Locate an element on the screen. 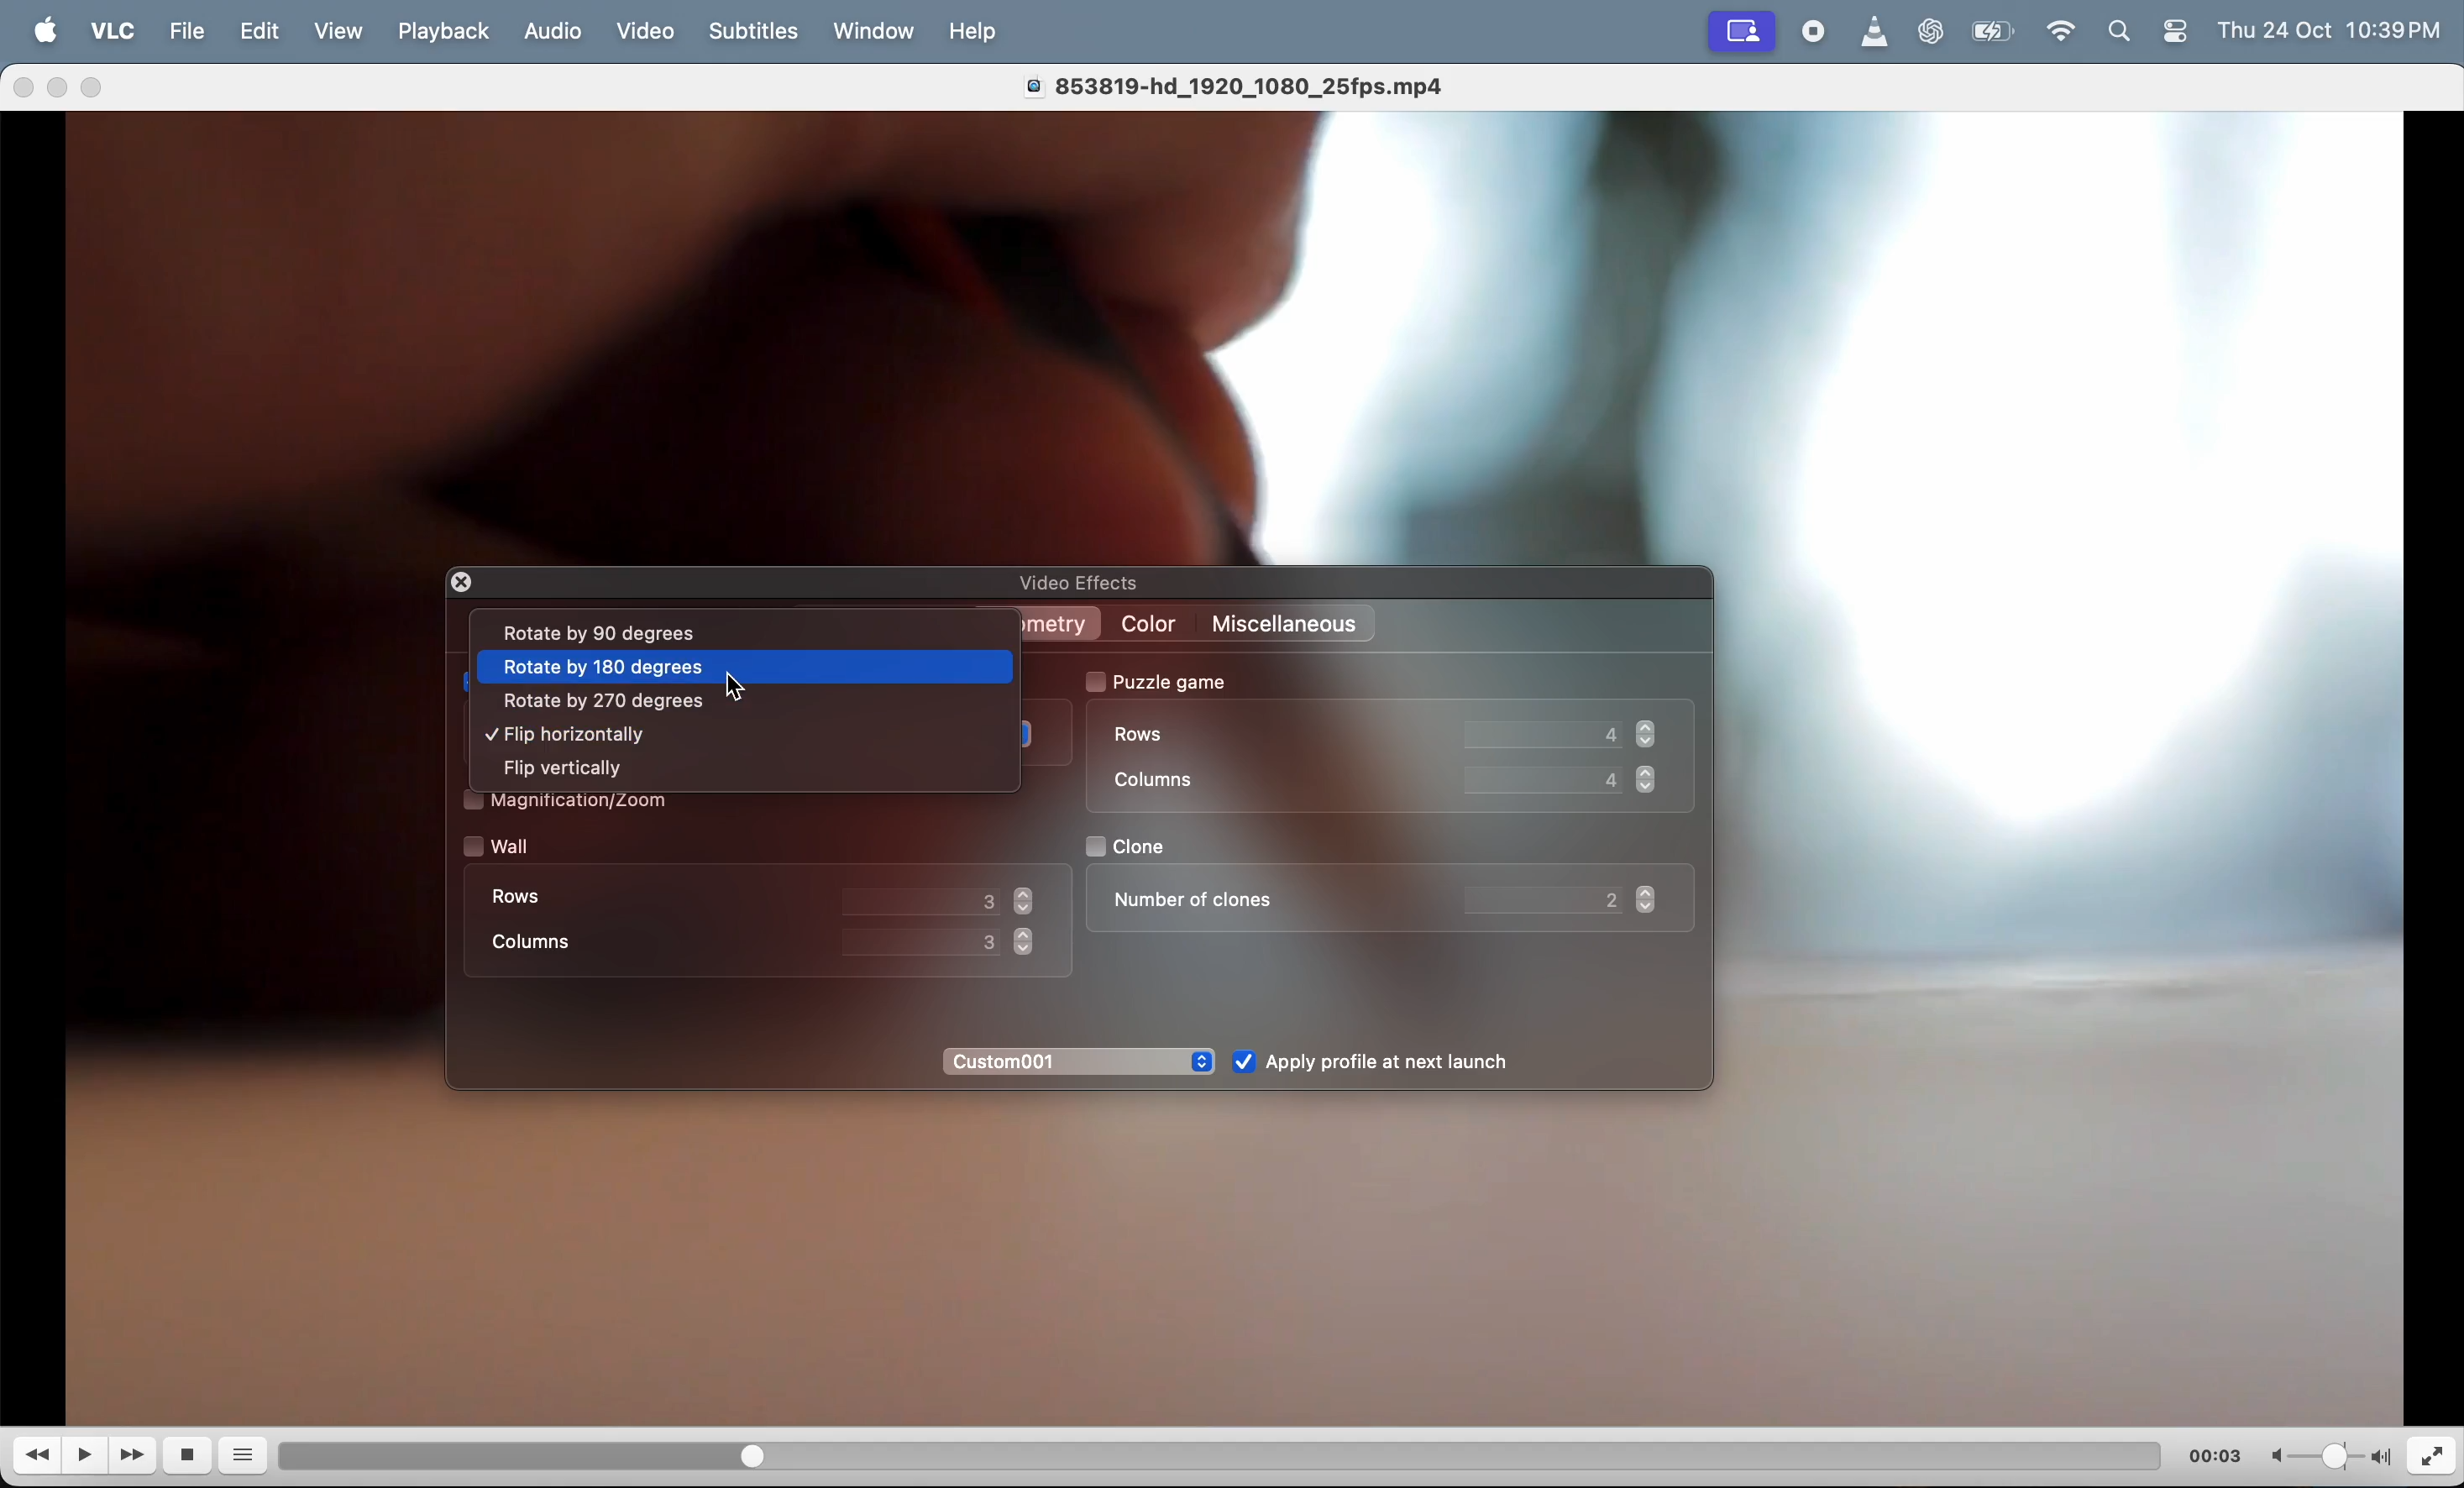 This screenshot has width=2464, height=1488. video is located at coordinates (646, 27).